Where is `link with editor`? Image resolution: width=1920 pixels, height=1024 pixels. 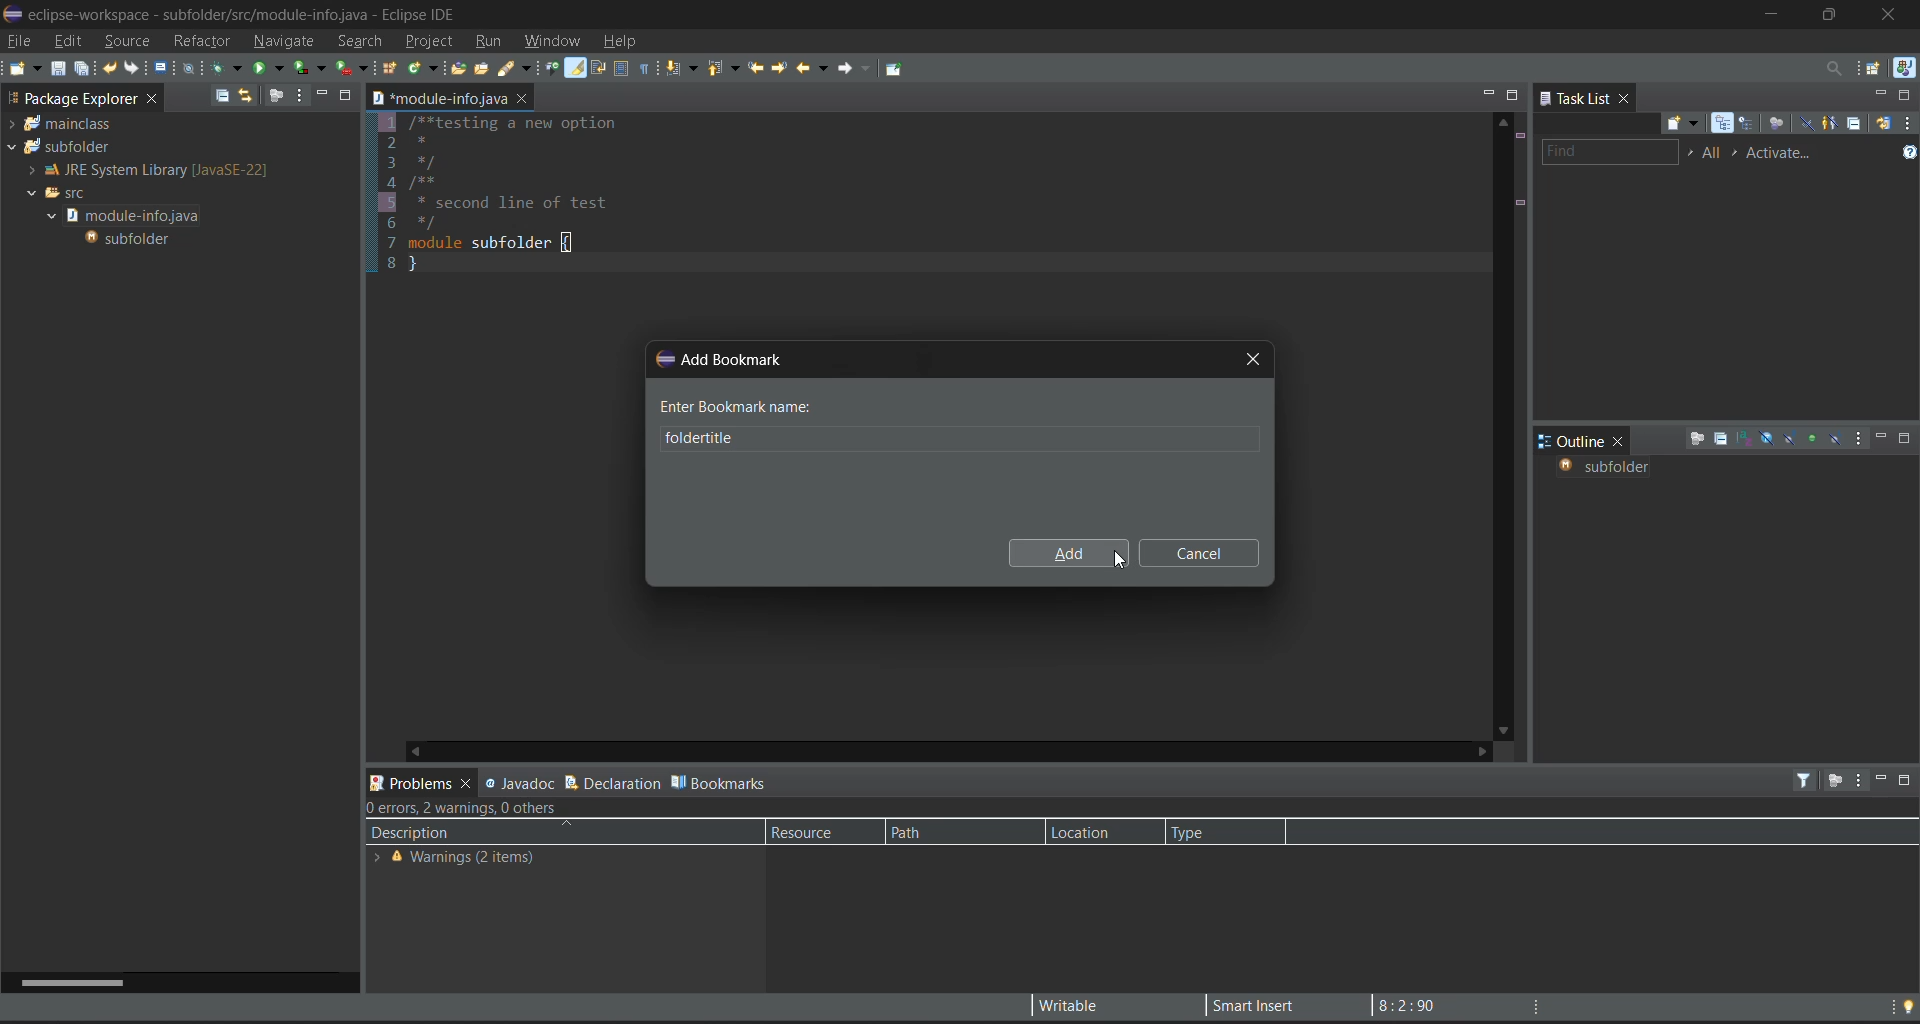
link with editor is located at coordinates (248, 96).